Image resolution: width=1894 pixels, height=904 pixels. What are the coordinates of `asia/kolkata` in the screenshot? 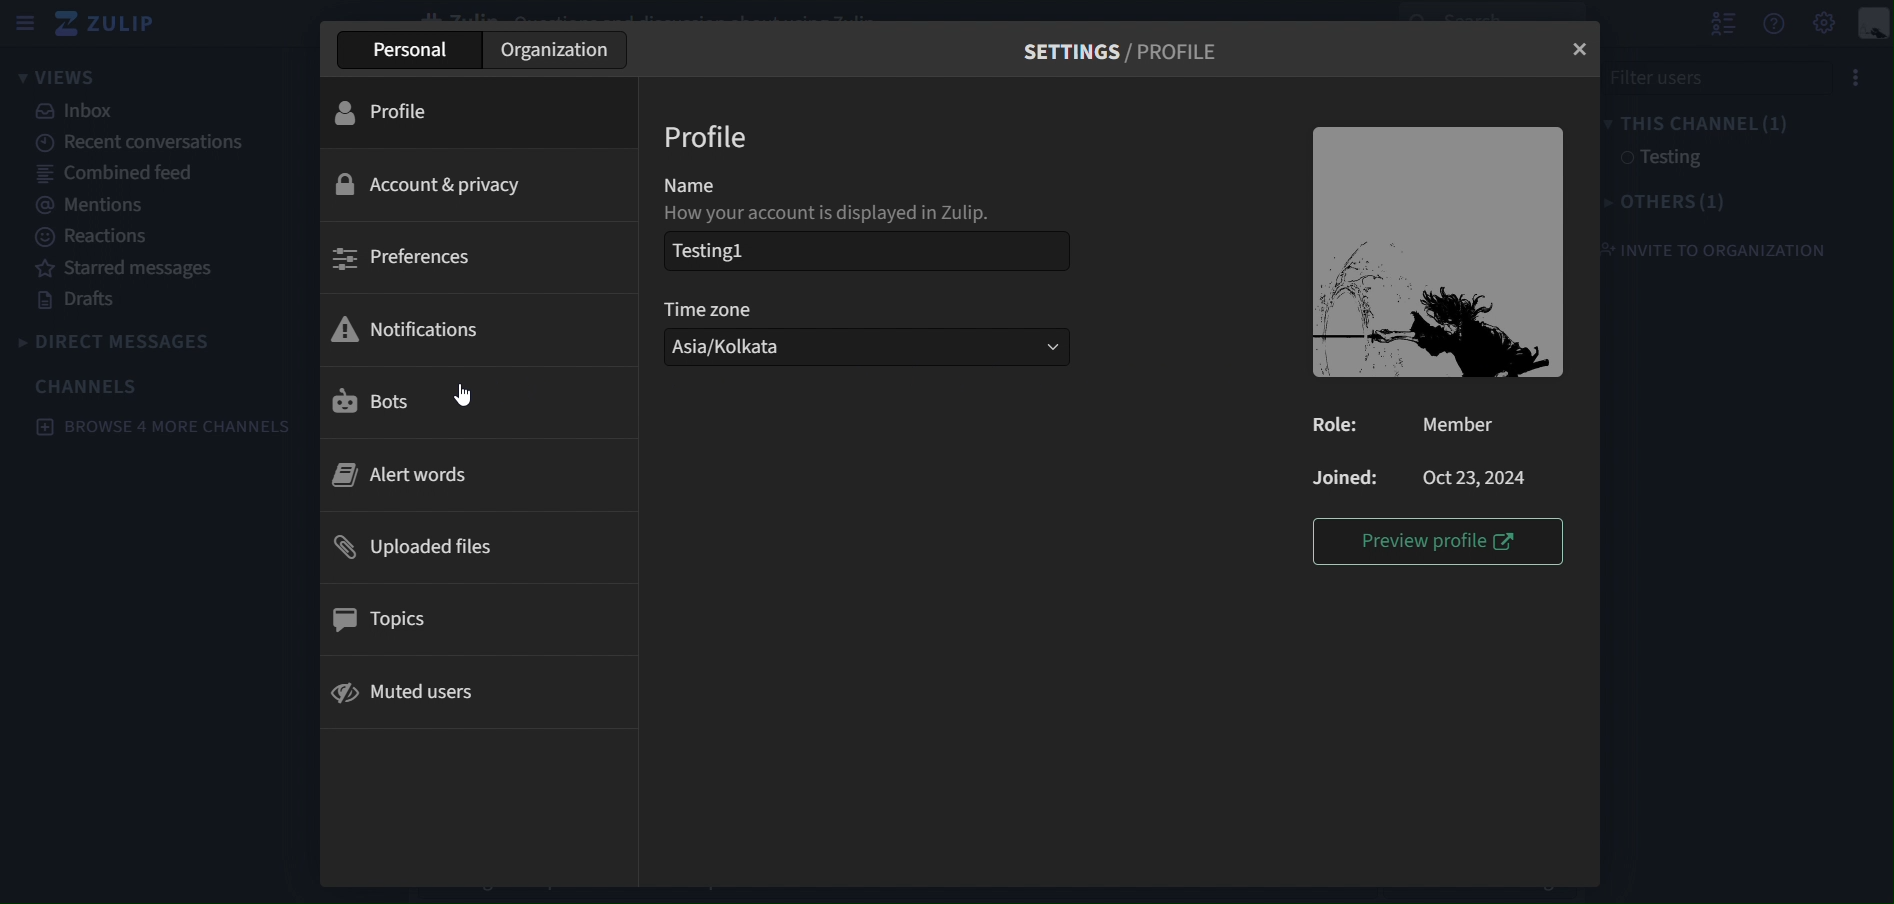 It's located at (755, 347).